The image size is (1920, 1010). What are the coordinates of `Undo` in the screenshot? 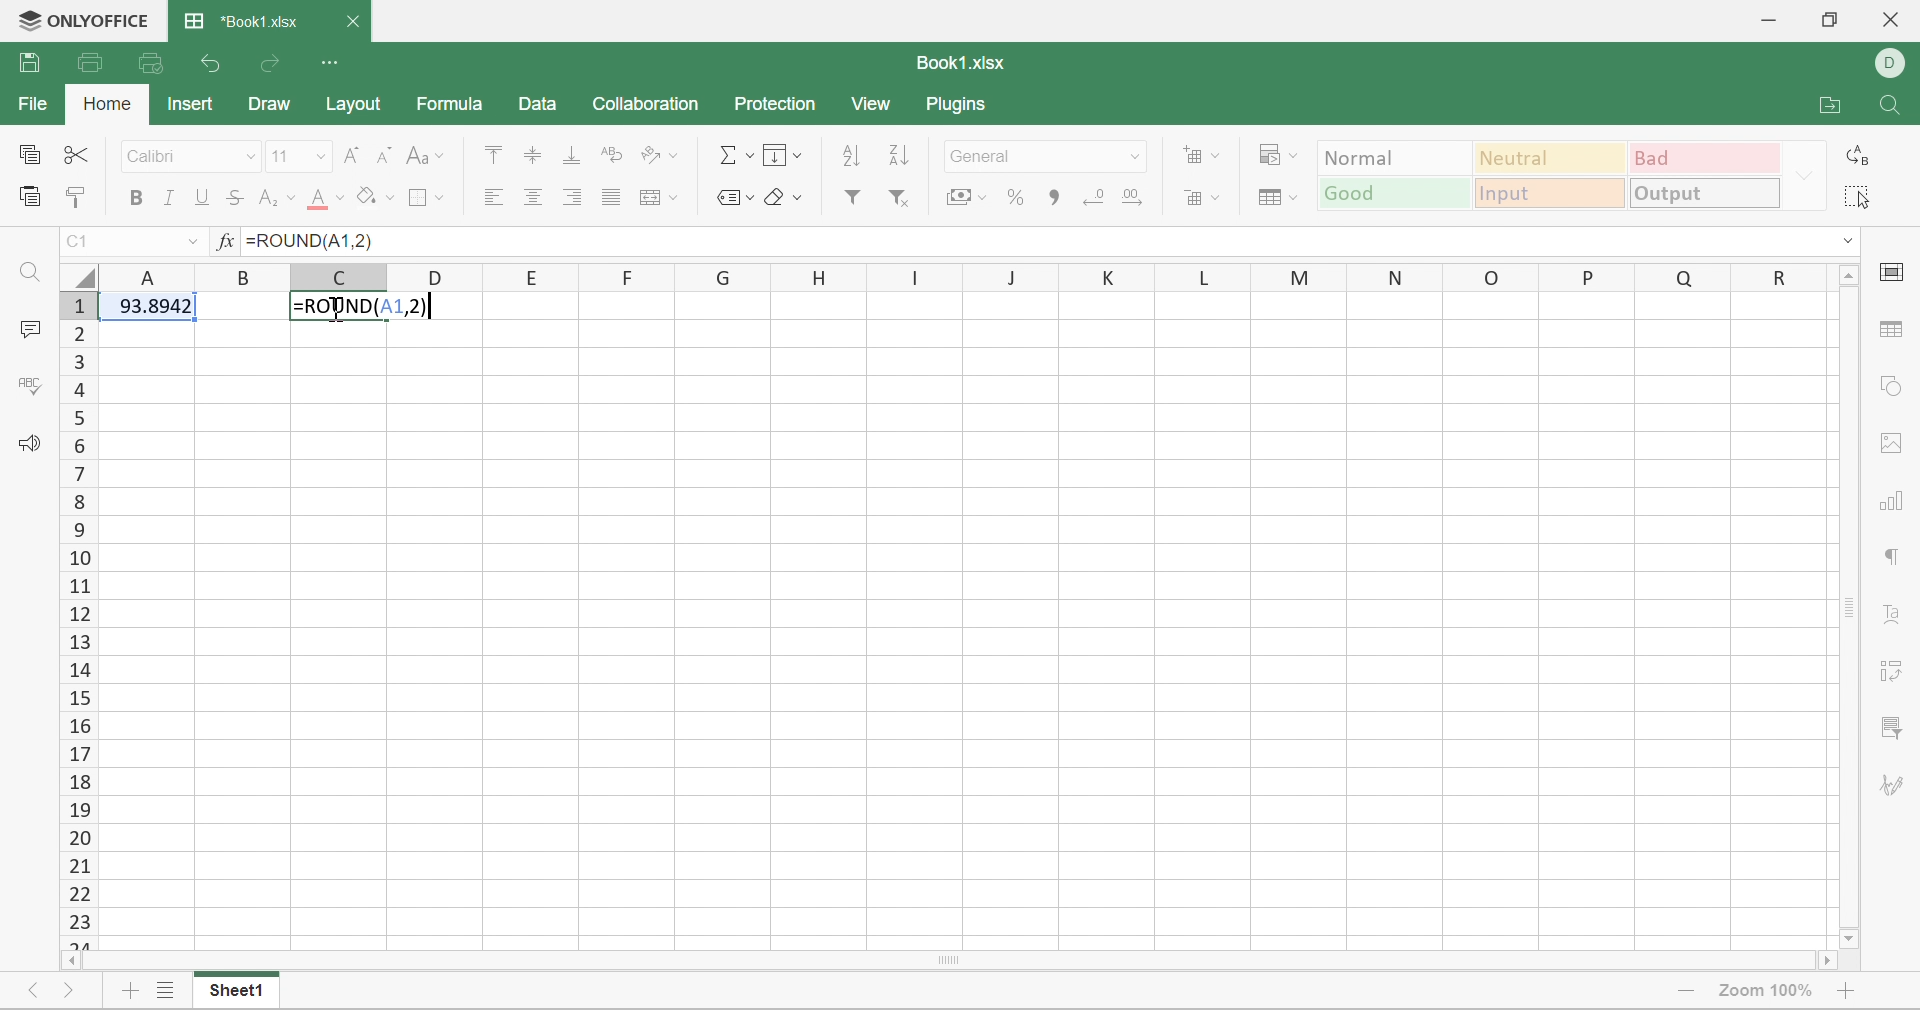 It's located at (213, 62).